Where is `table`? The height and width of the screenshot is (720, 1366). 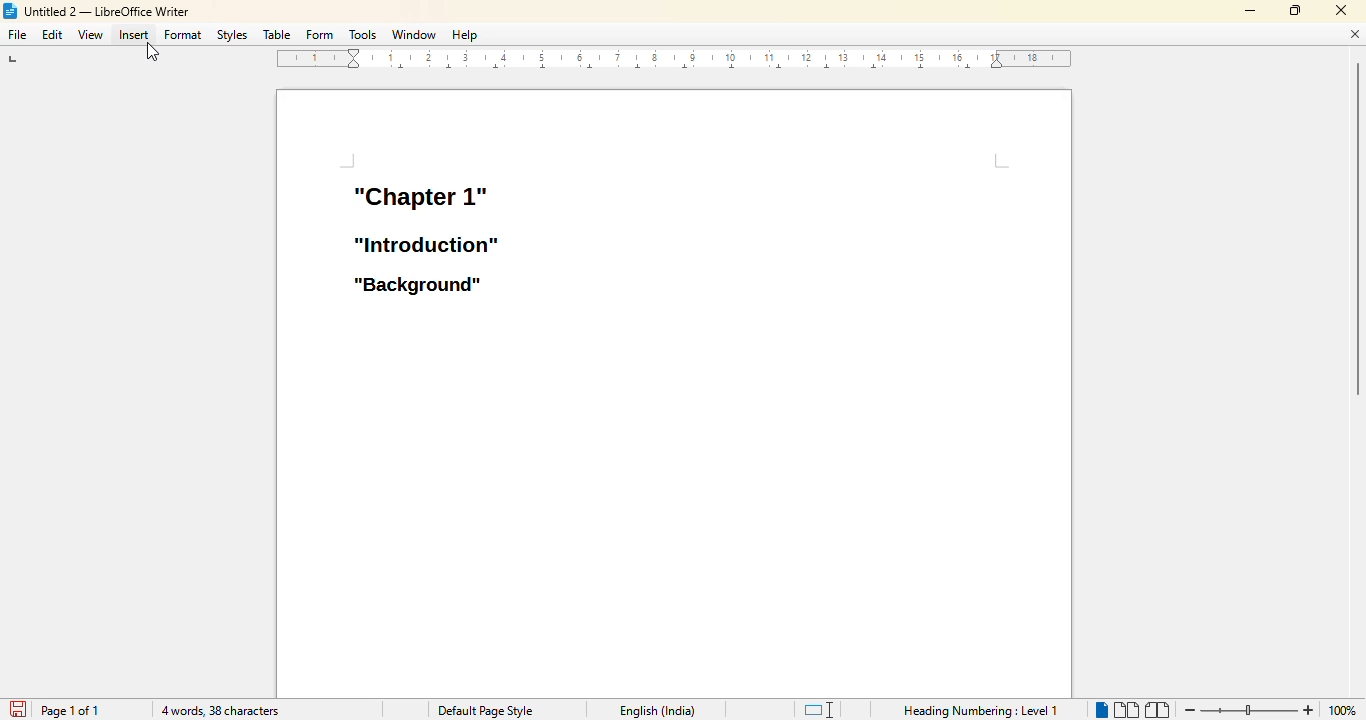
table is located at coordinates (277, 34).